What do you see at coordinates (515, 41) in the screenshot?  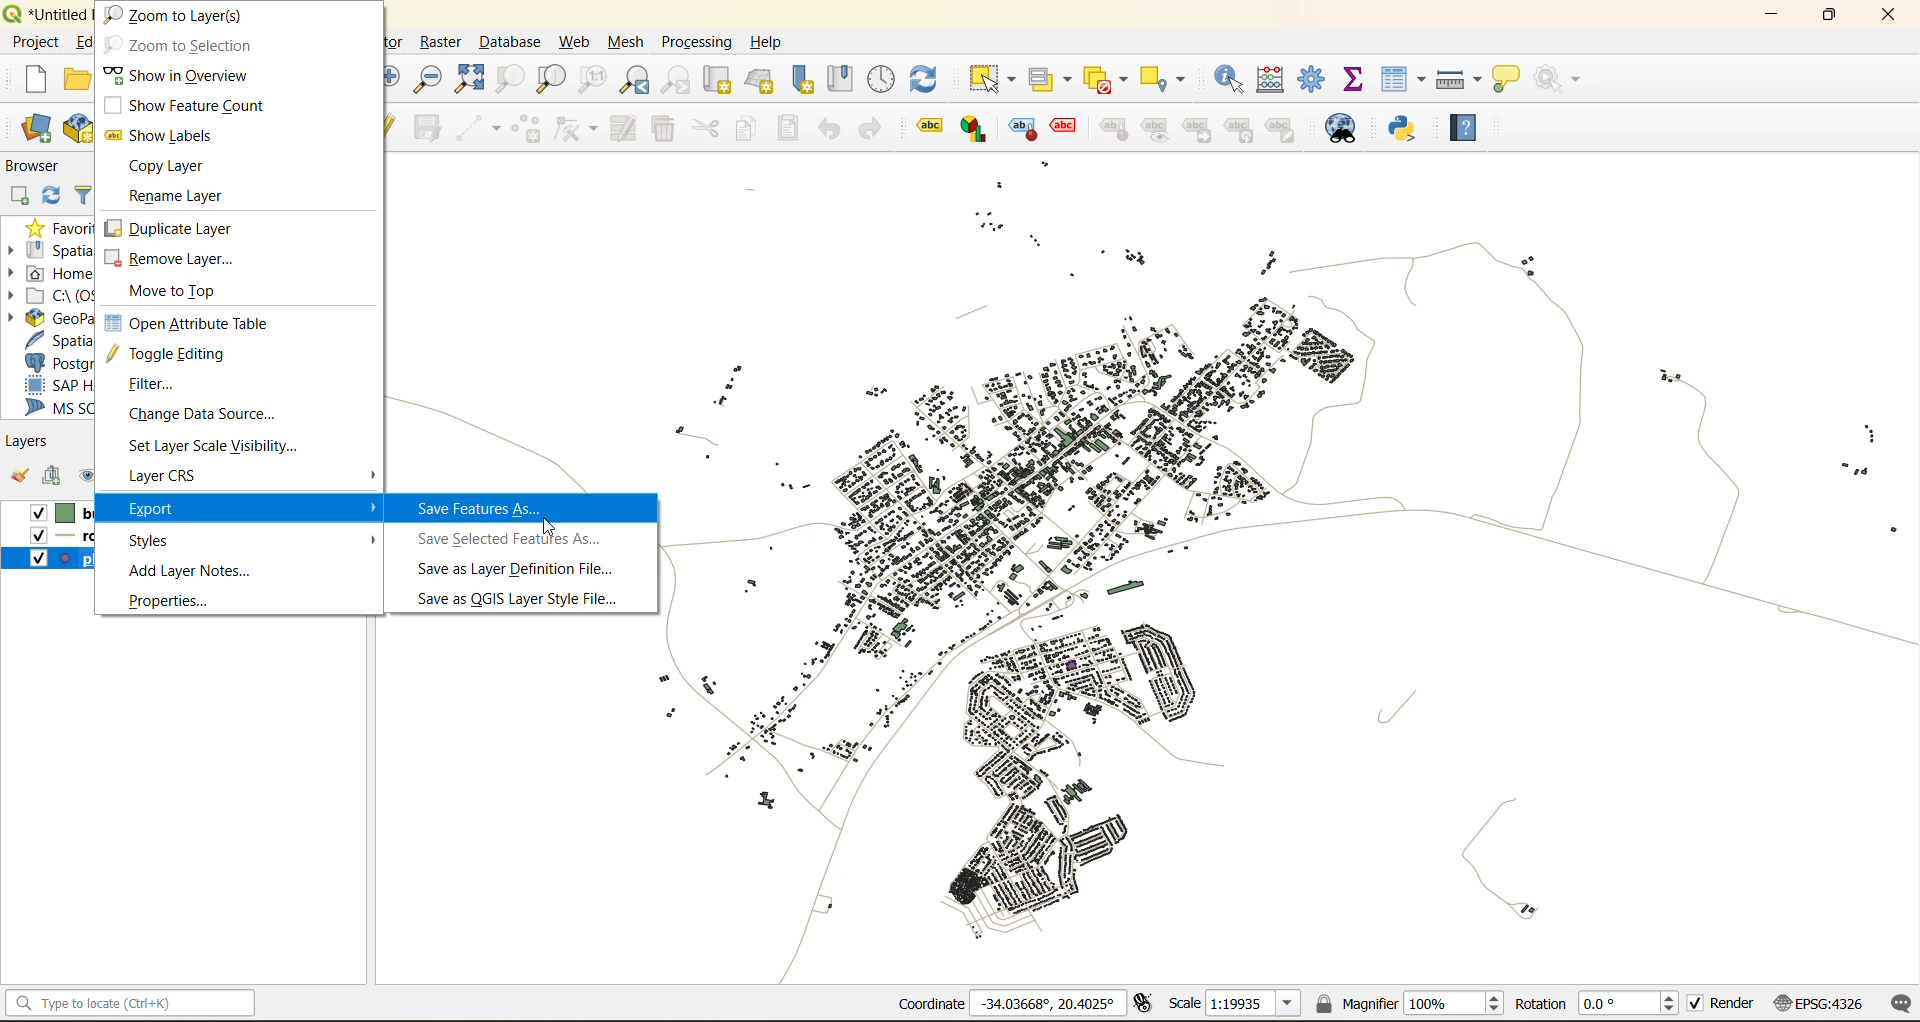 I see `database` at bounding box center [515, 41].